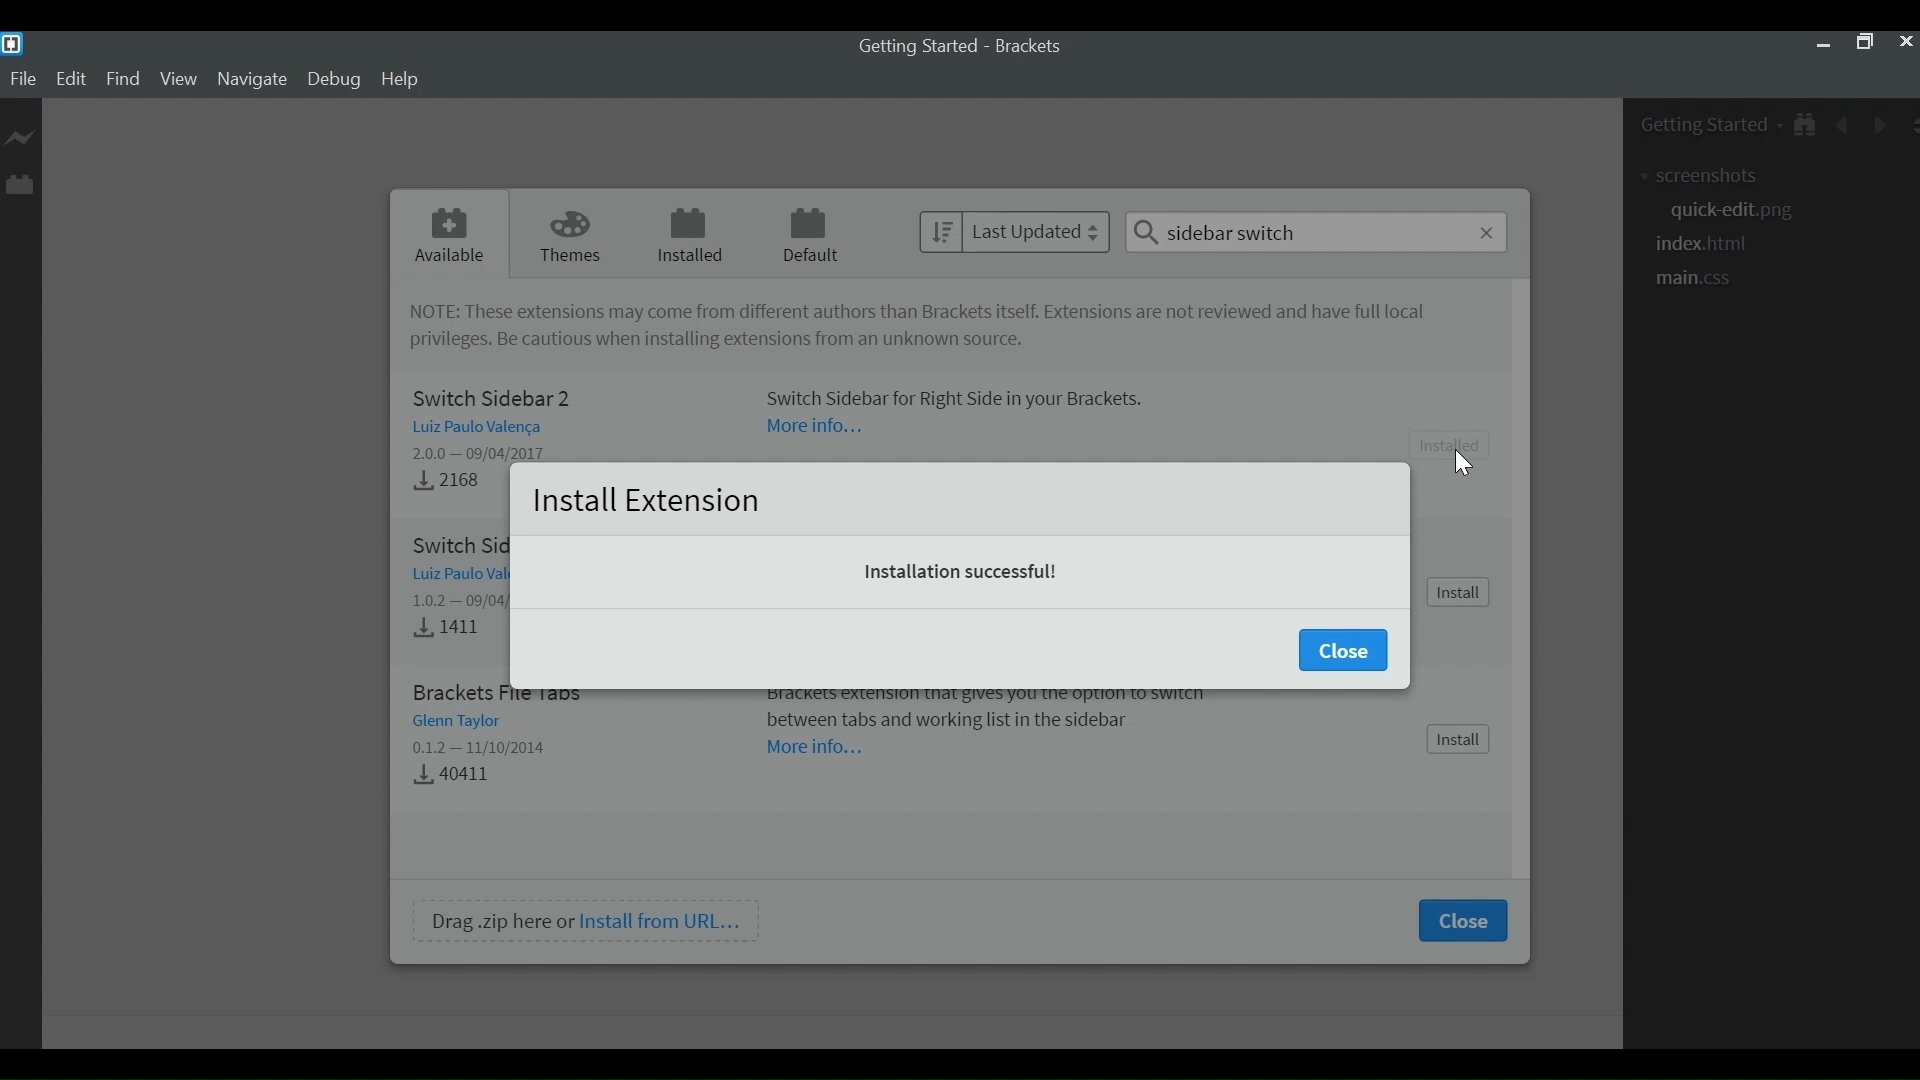  I want to click on more information, so click(809, 428).